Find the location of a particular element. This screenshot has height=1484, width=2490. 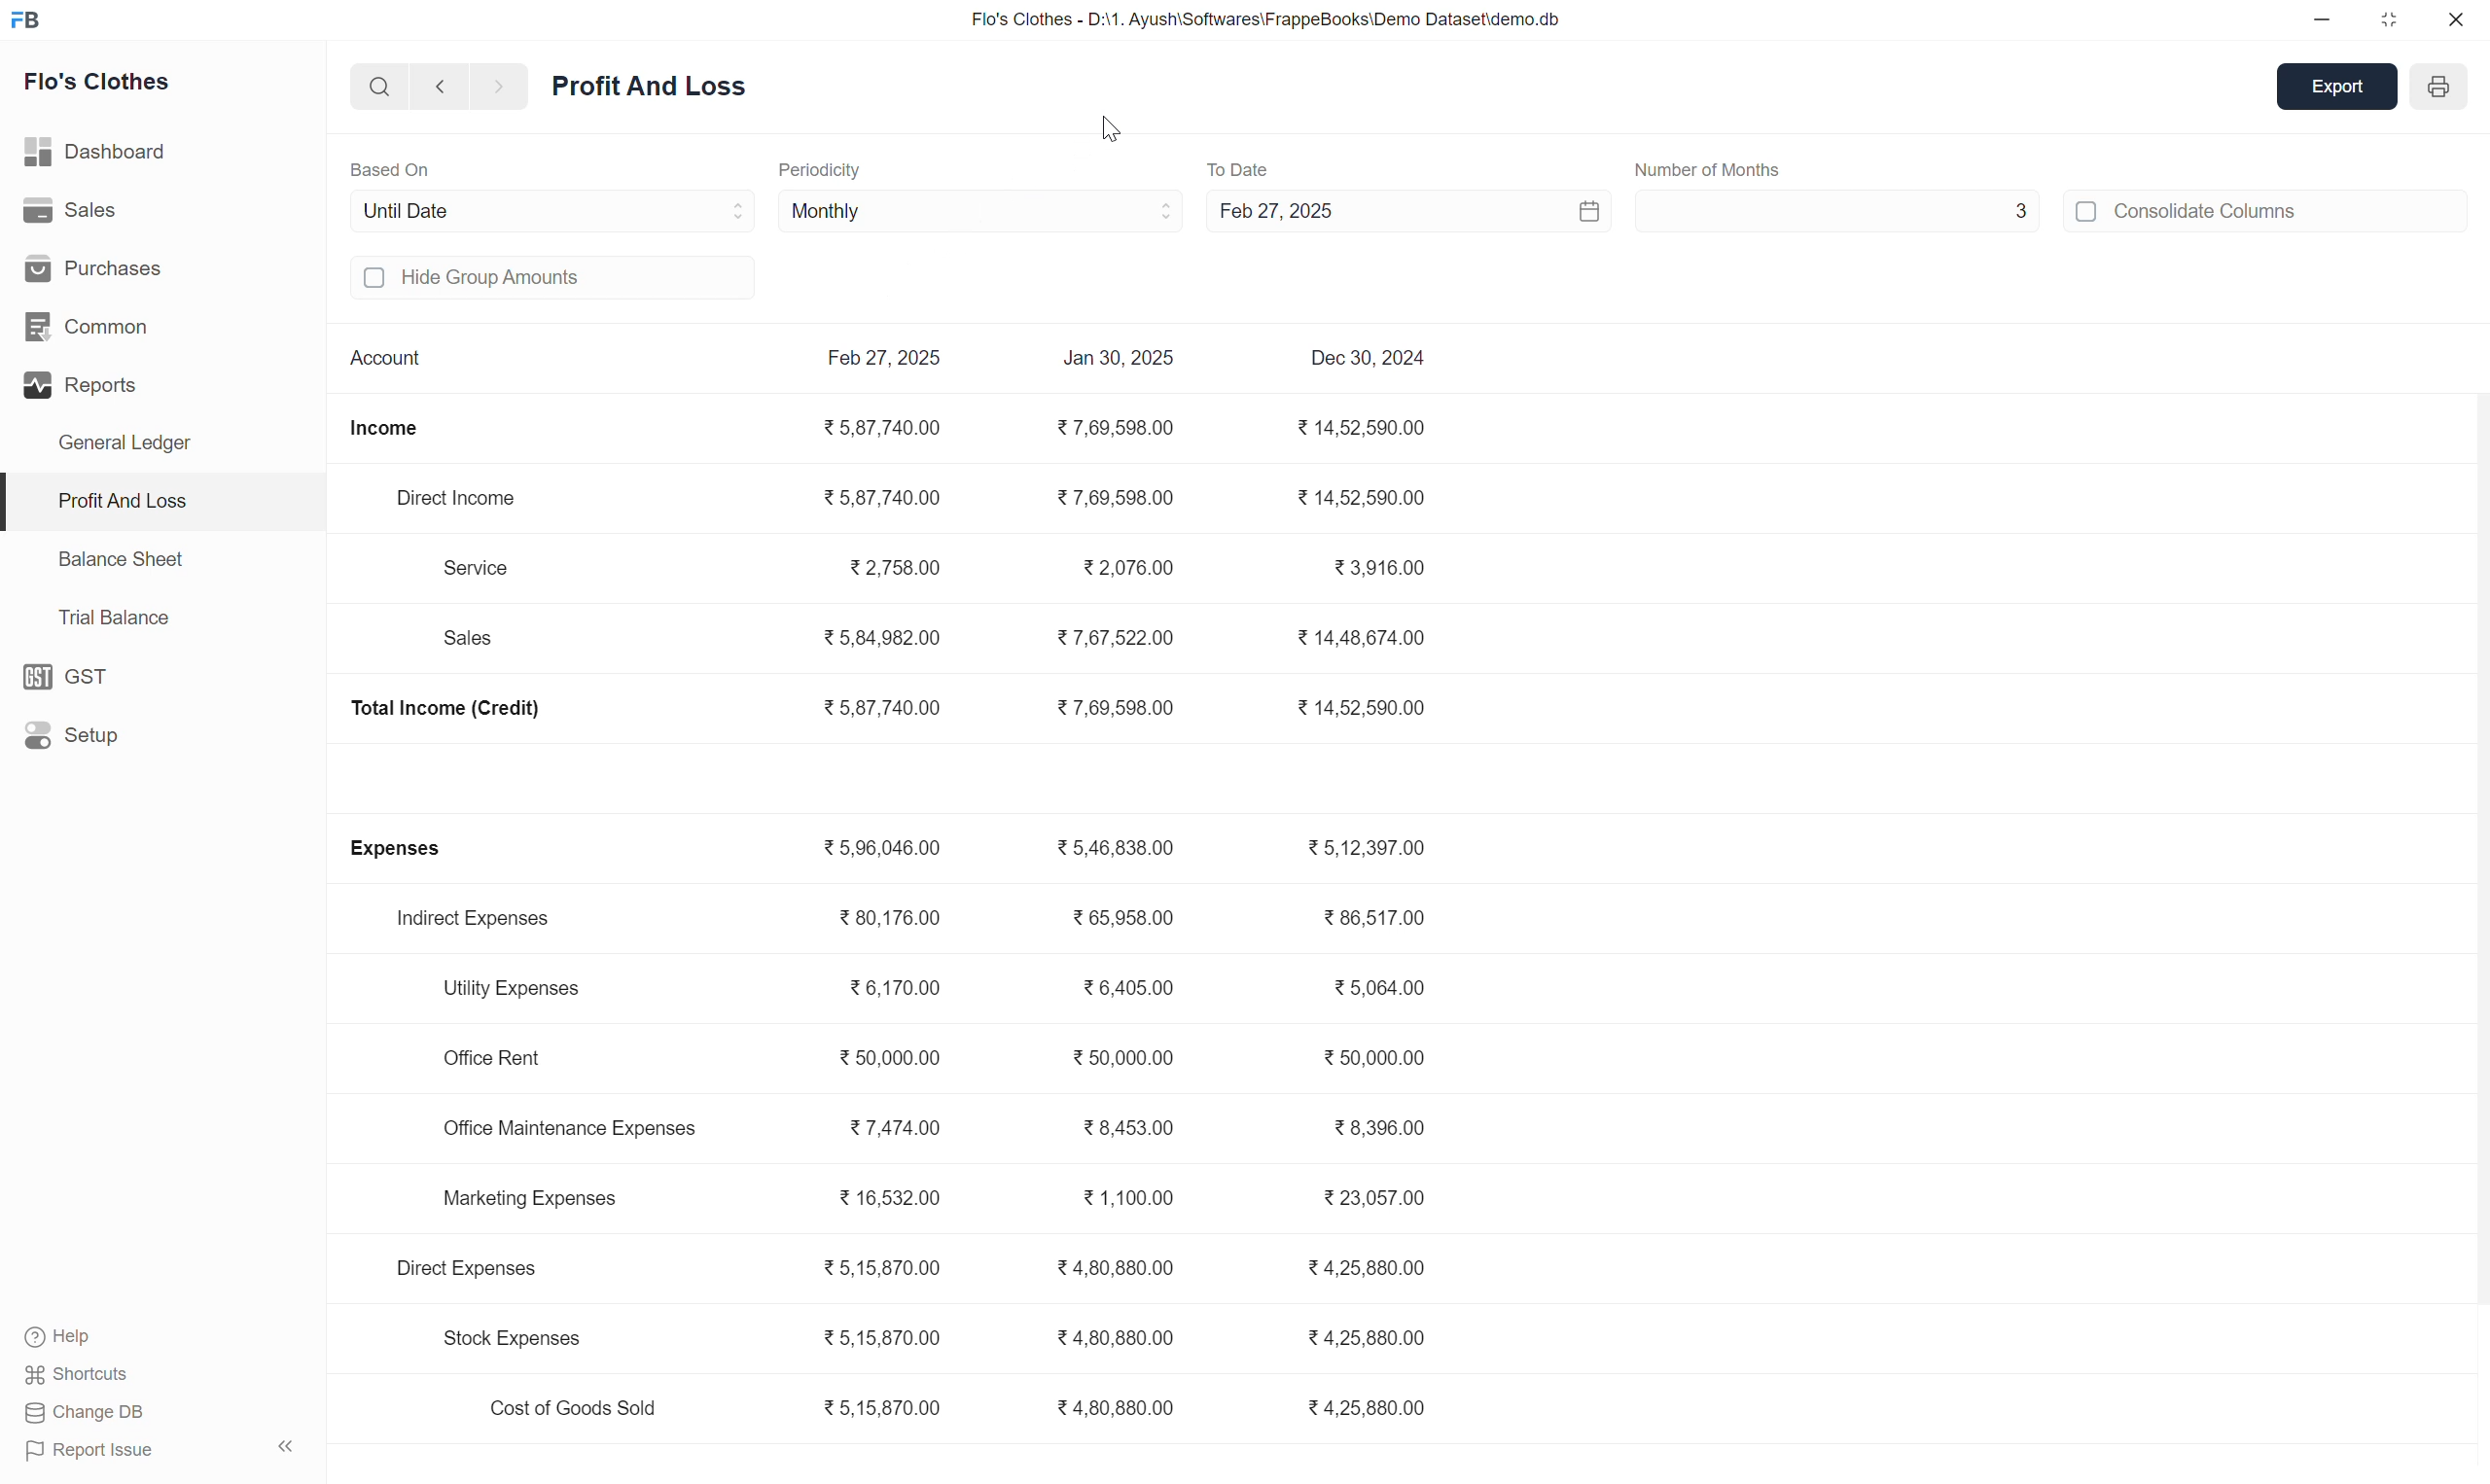

Until Date is located at coordinates (433, 212).